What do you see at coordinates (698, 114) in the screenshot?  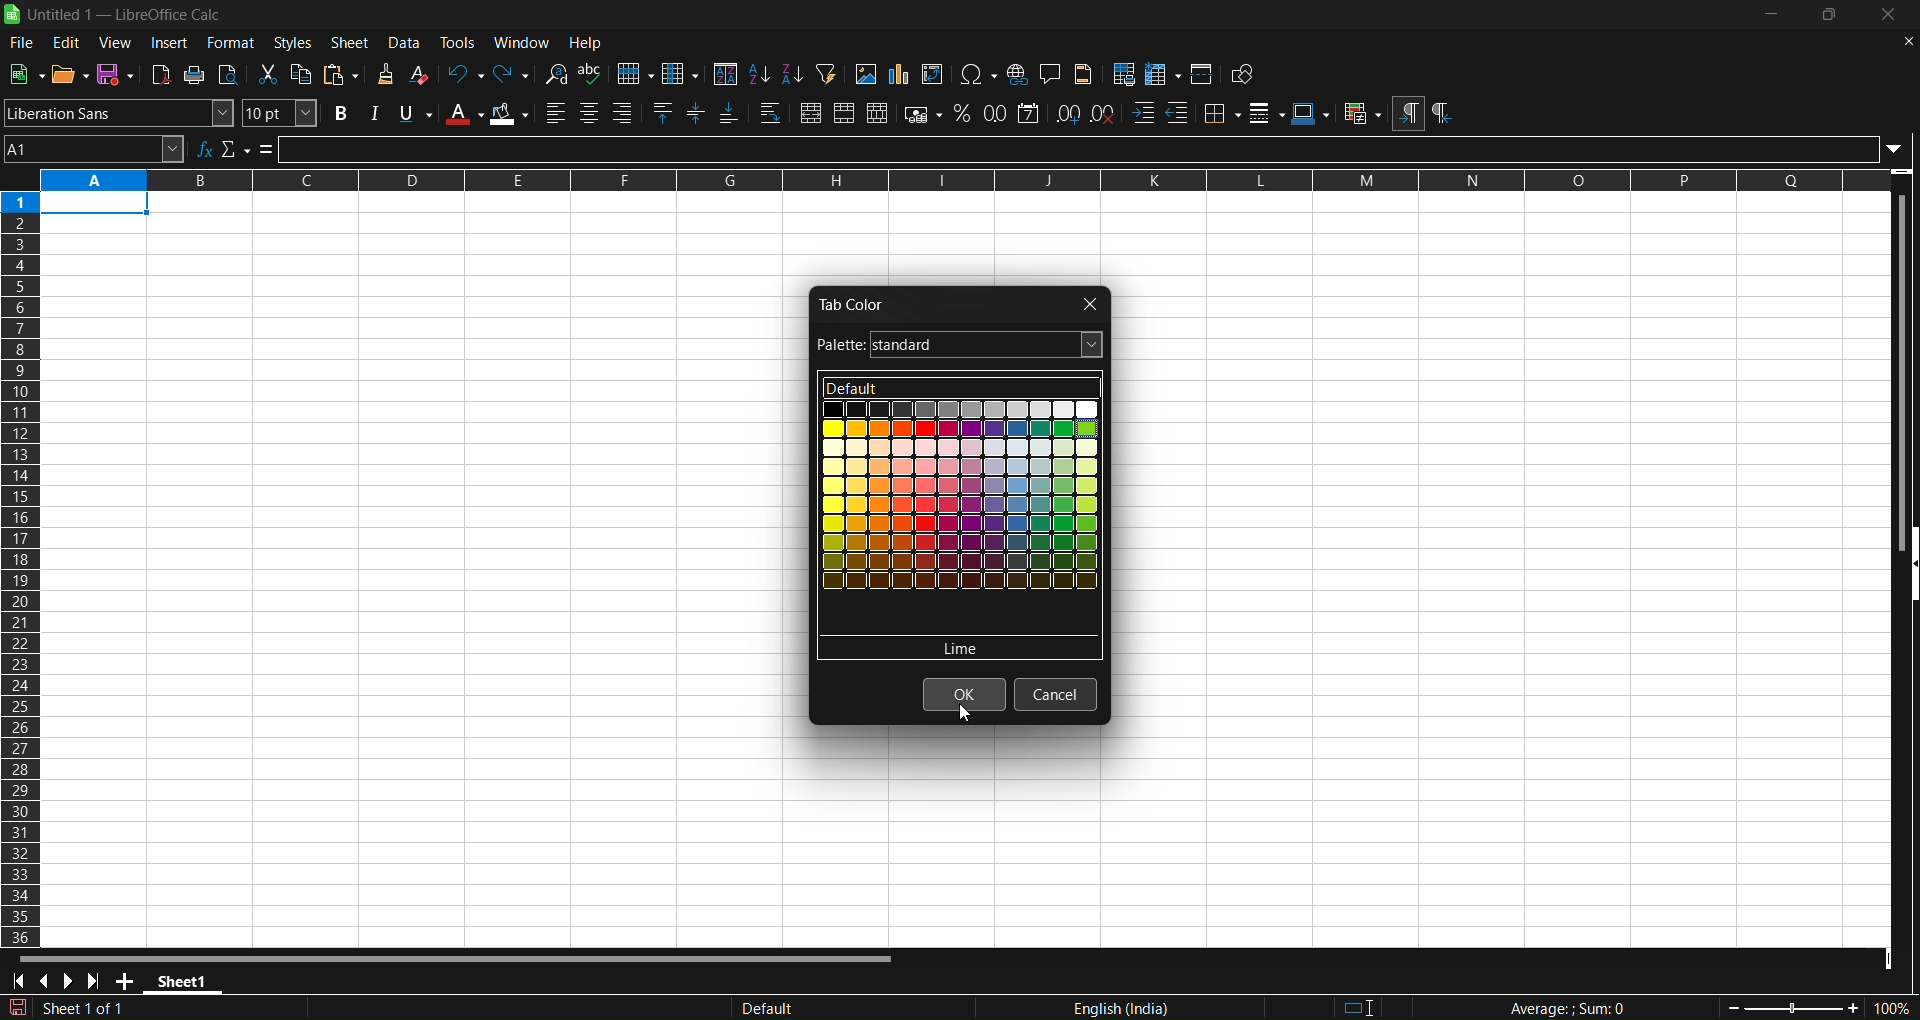 I see `center vertically` at bounding box center [698, 114].